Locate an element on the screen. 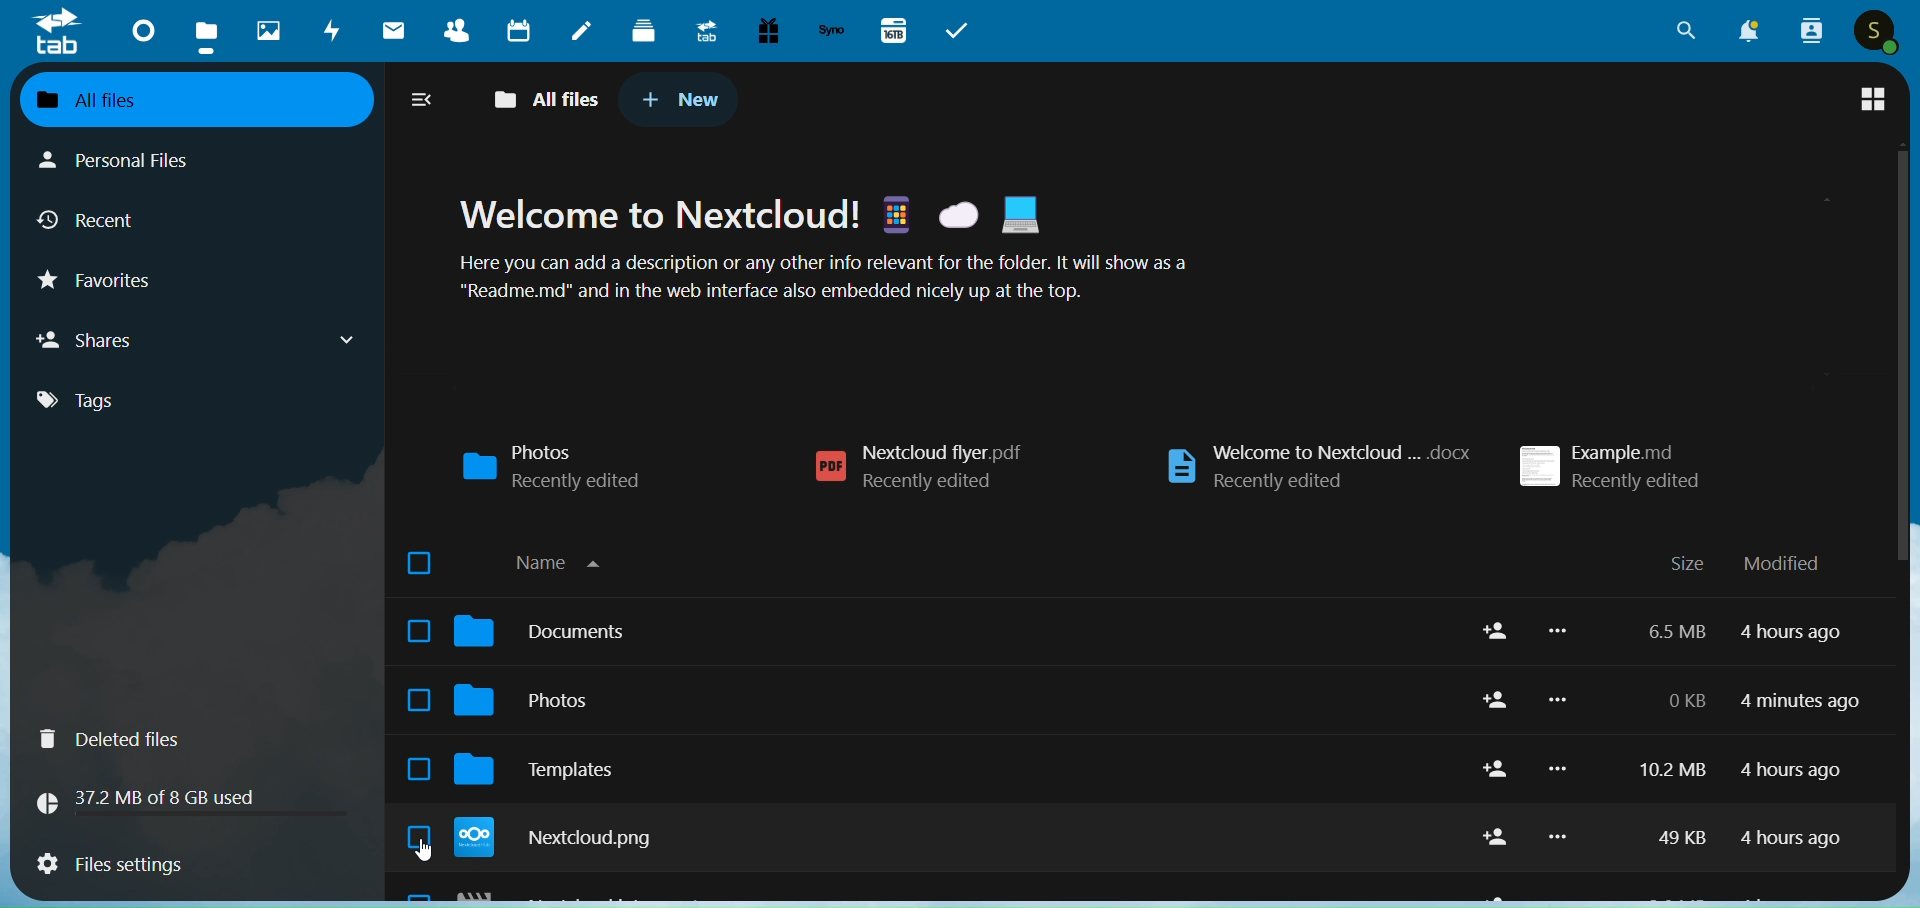 The image size is (1920, 908). 0KB 4 minutes ago is located at coordinates (1761, 701).